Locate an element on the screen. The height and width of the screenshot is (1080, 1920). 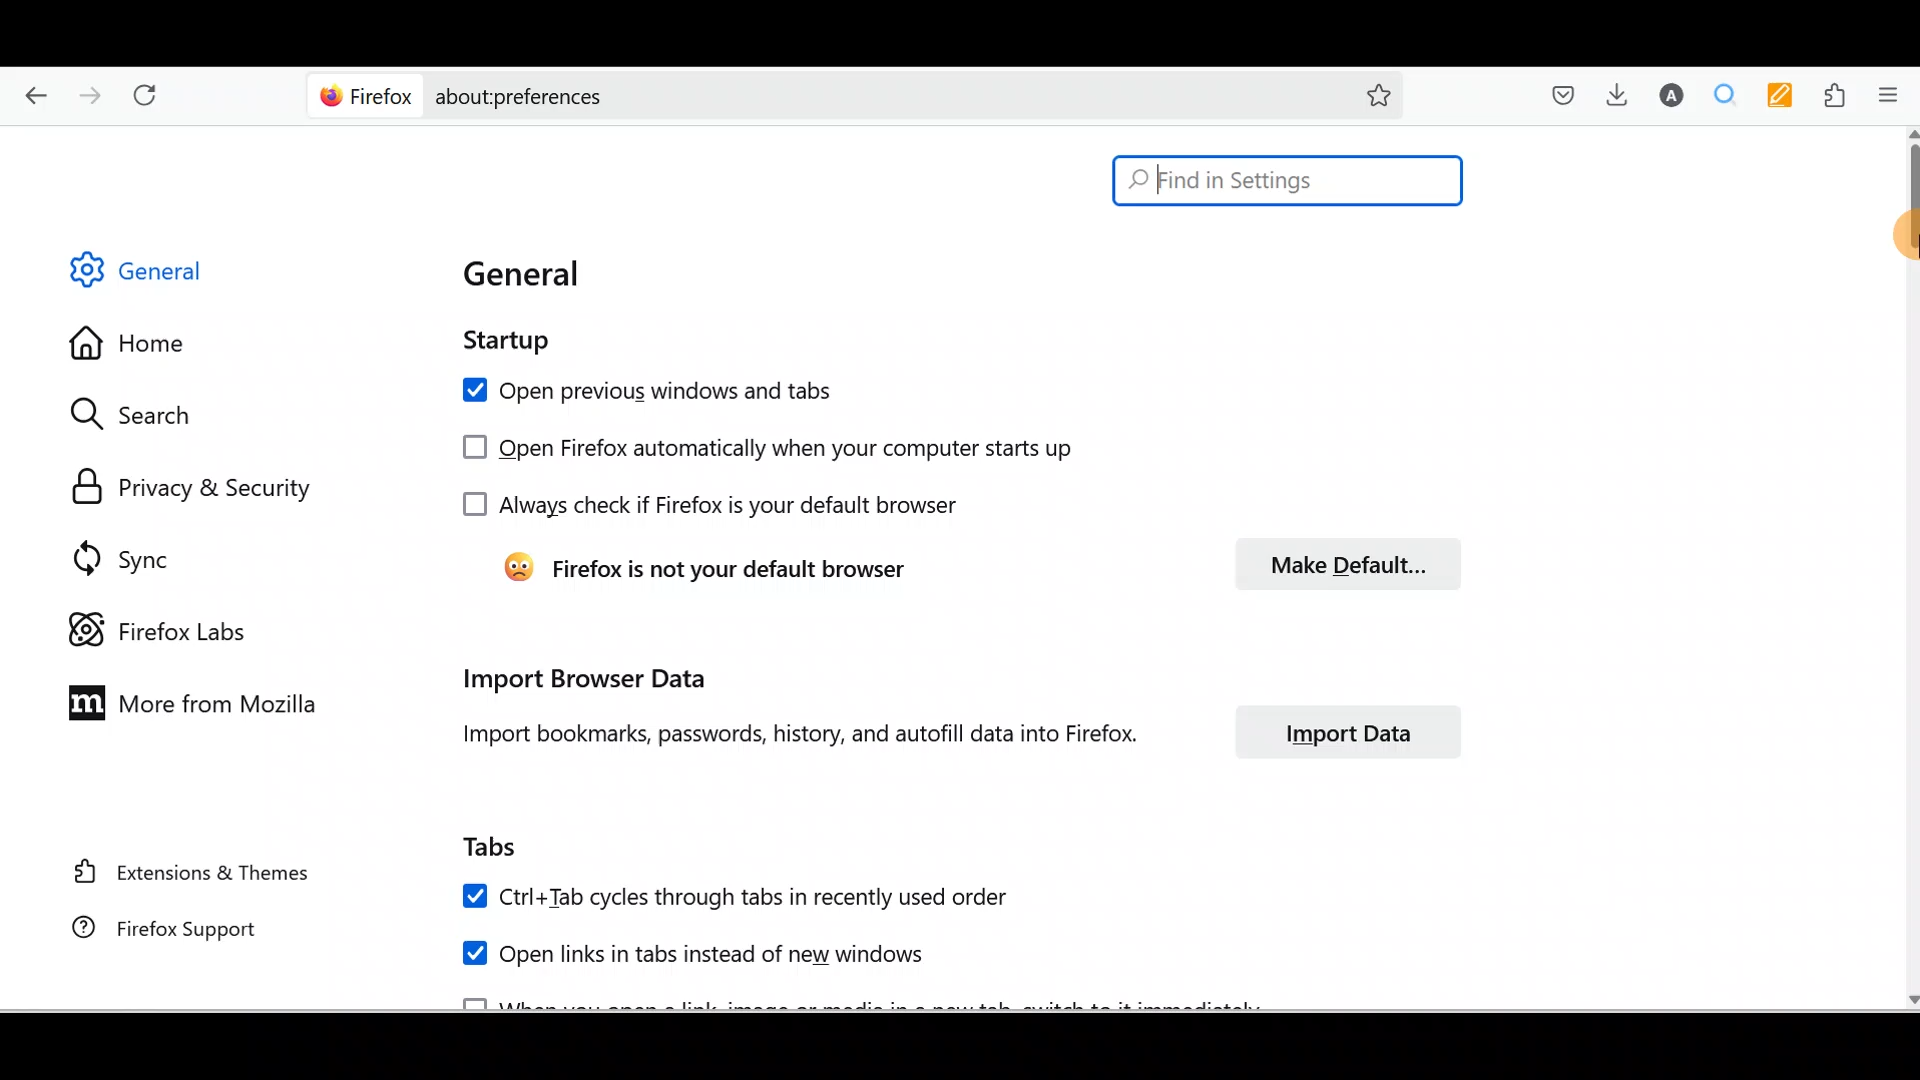
Sync is located at coordinates (113, 551).